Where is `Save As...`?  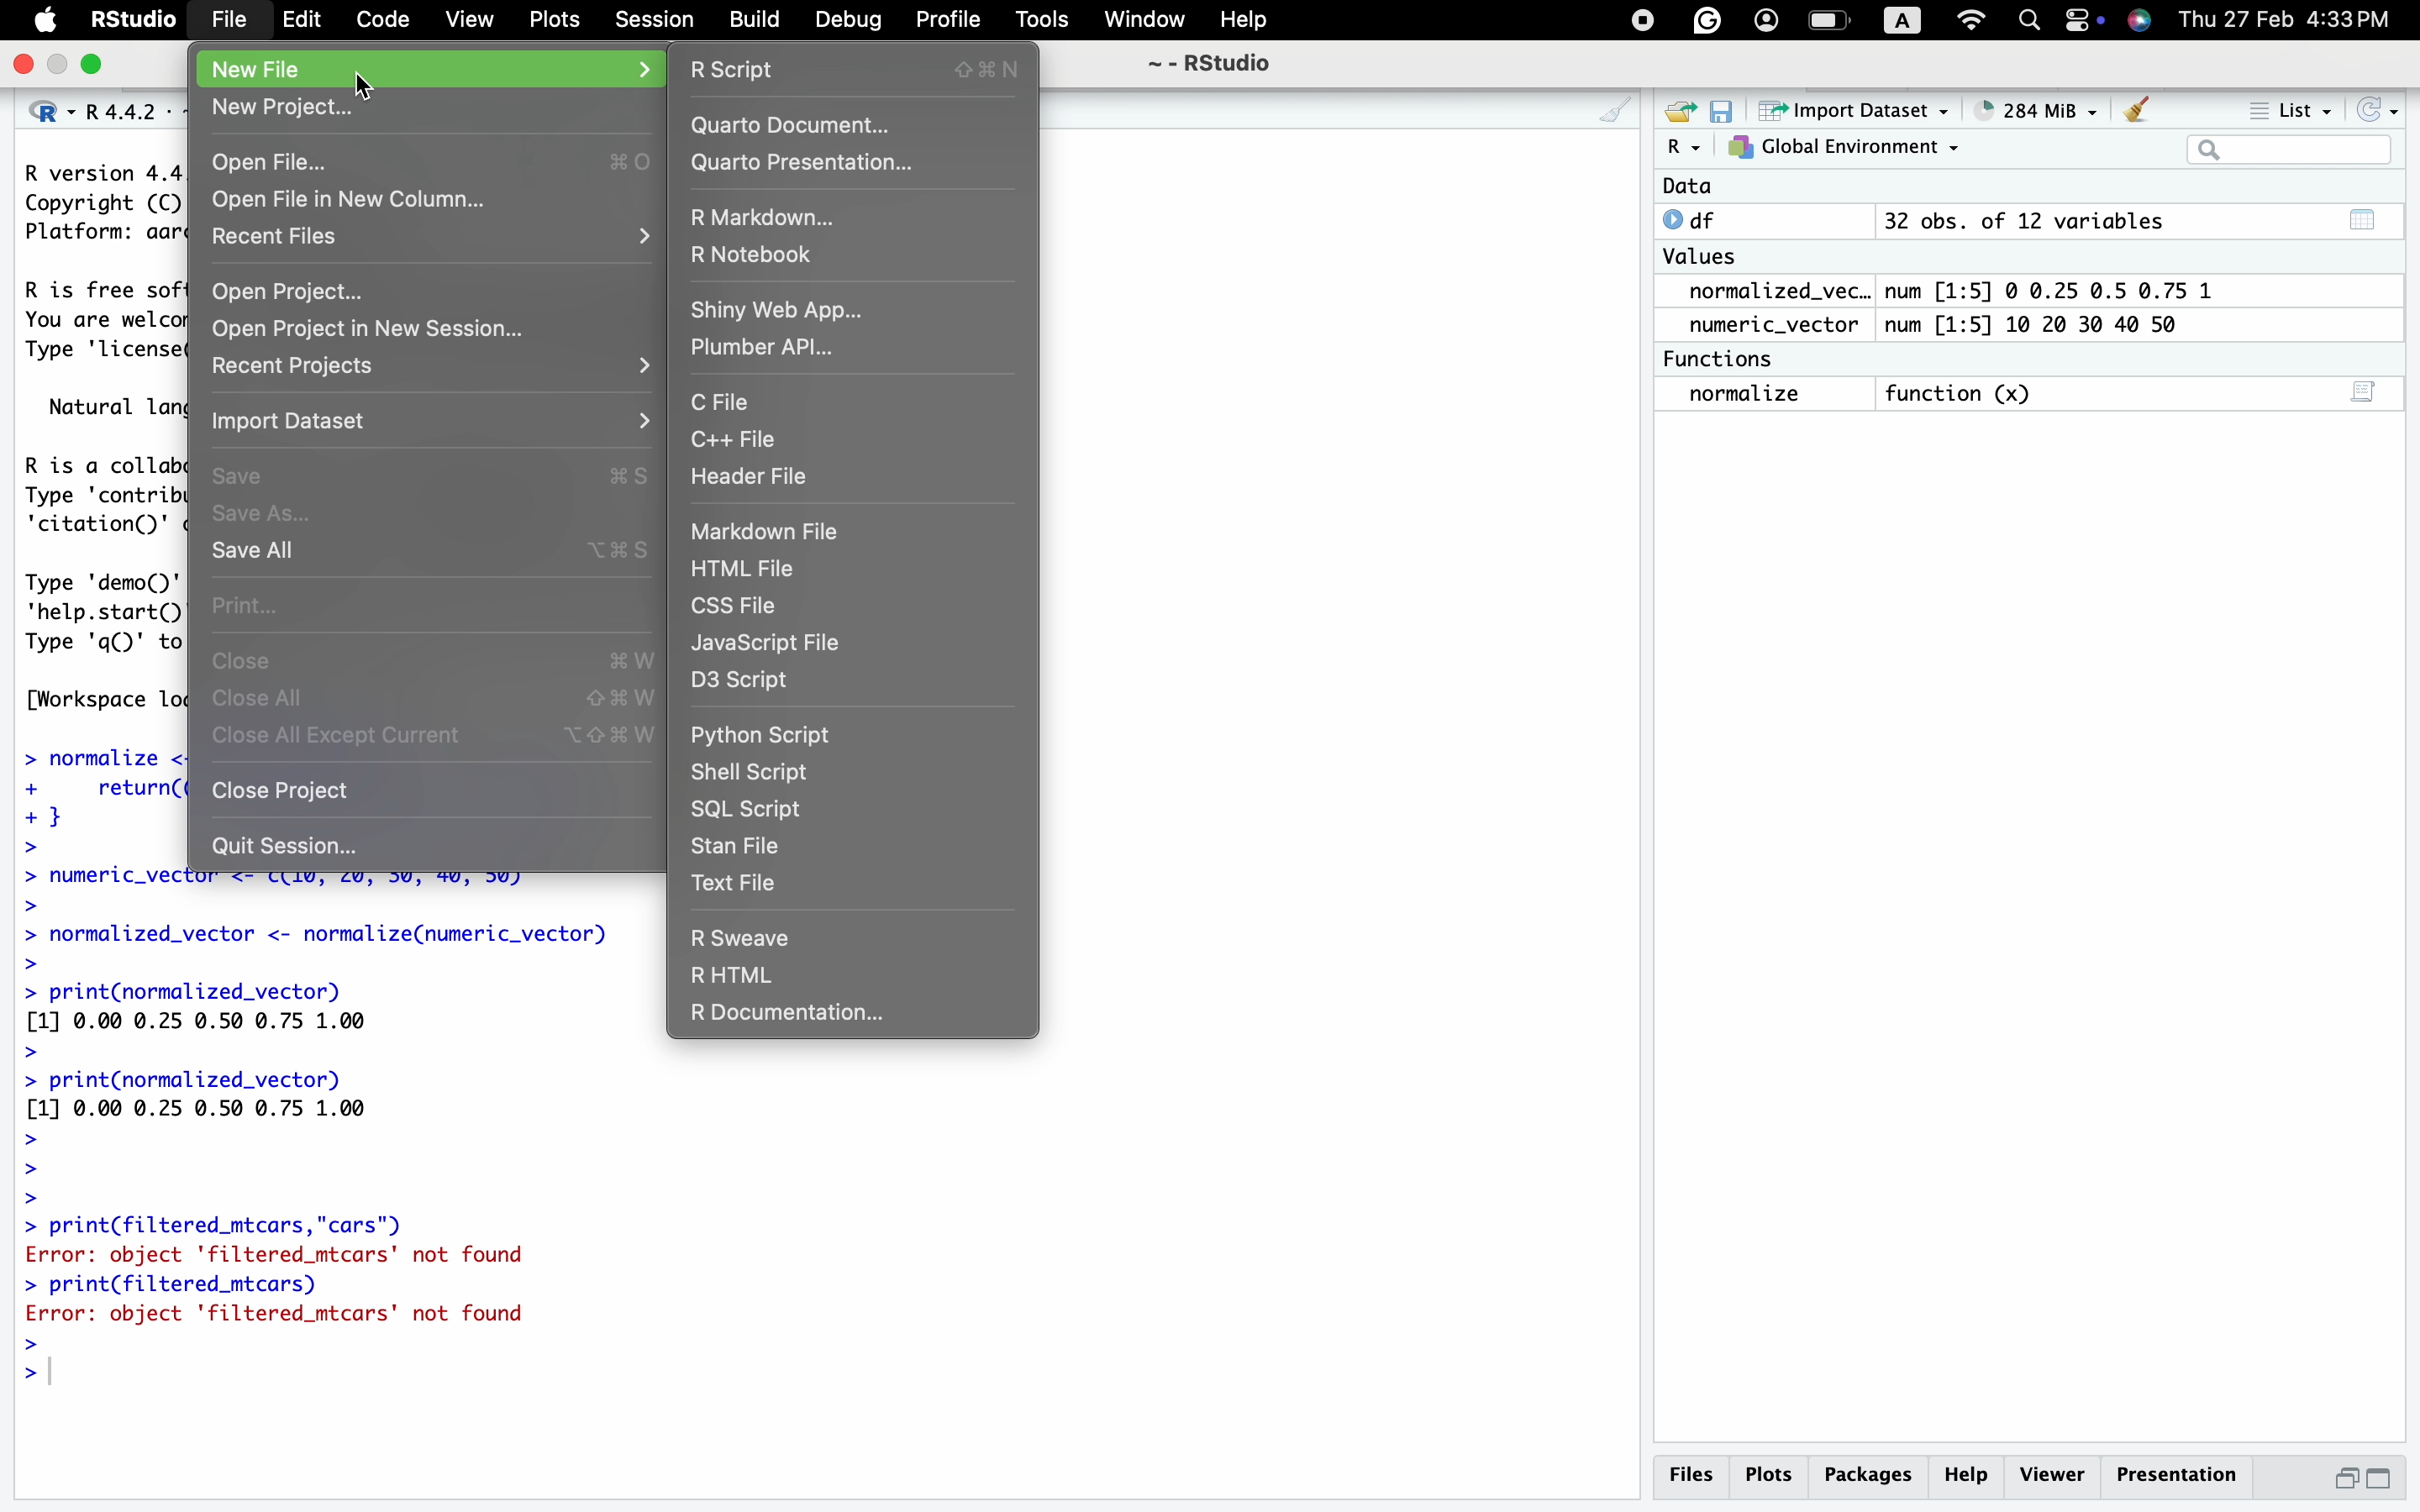
Save As... is located at coordinates (273, 512).